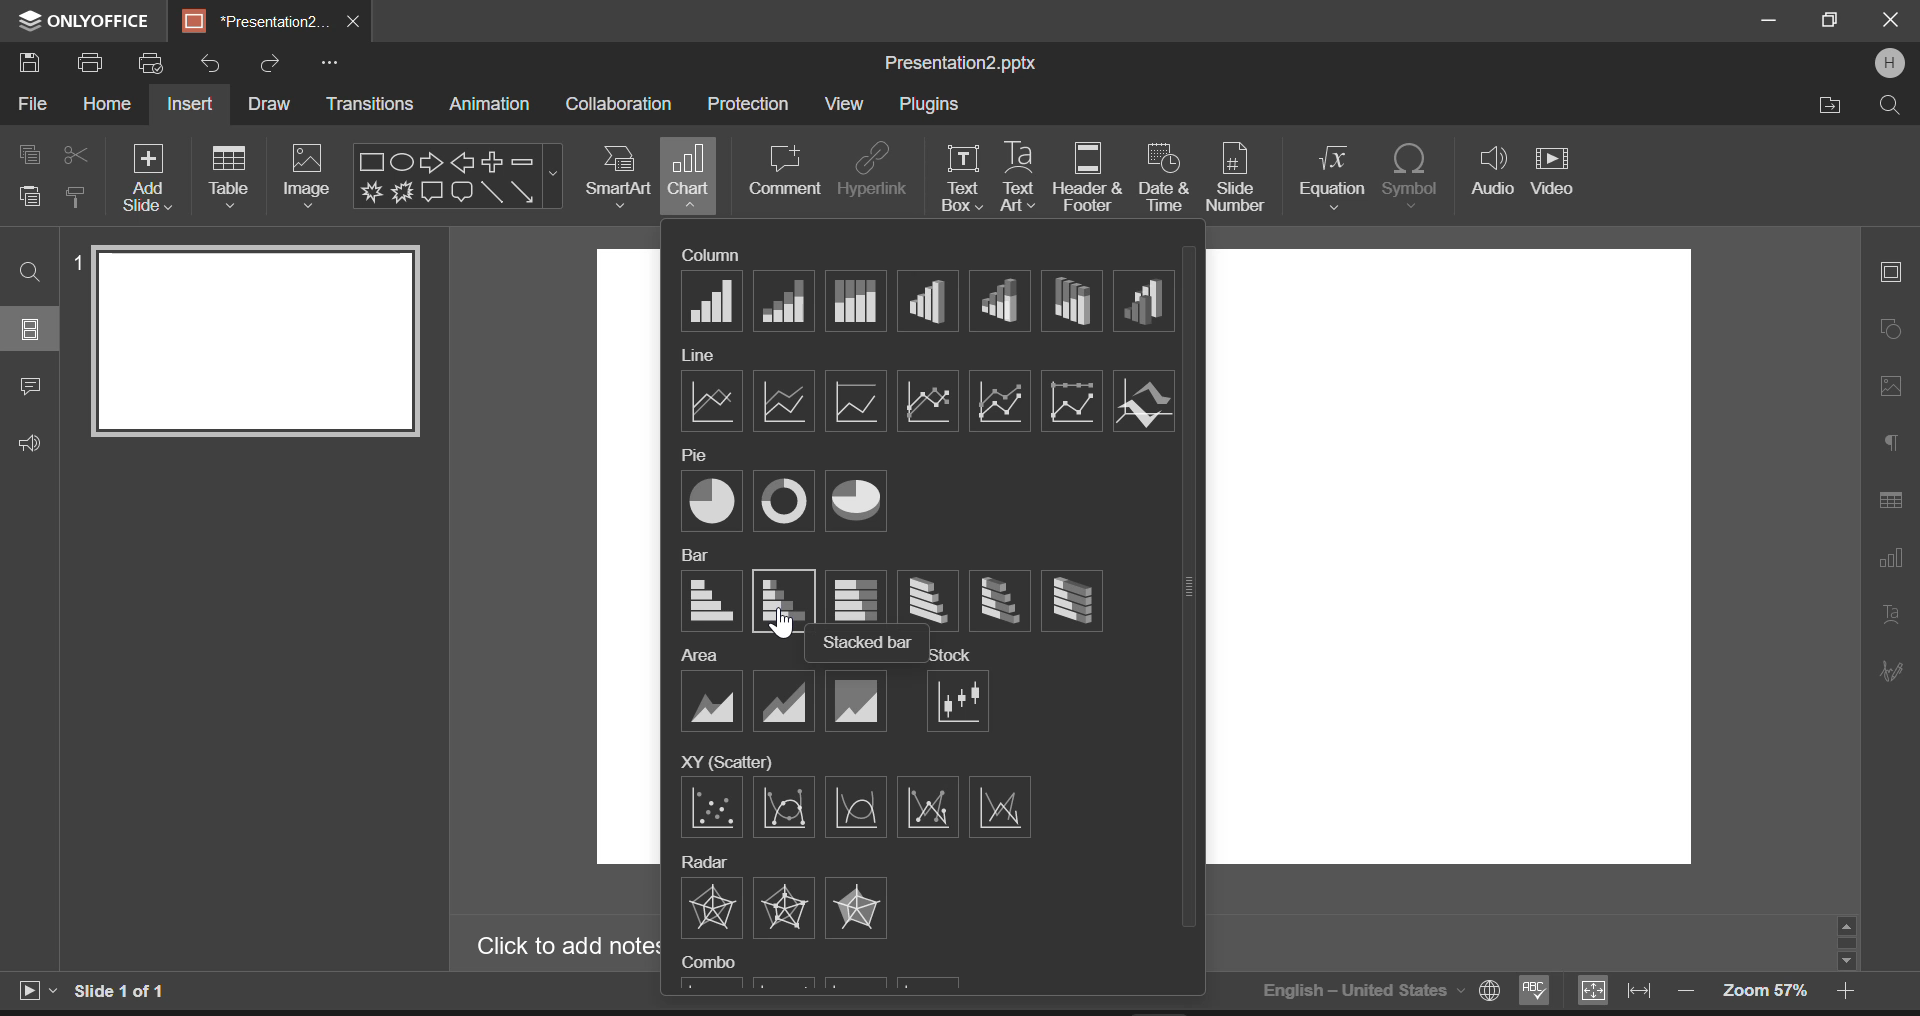 The image size is (1920, 1016). What do you see at coordinates (431, 192) in the screenshot?
I see `Rectangle Callout` at bounding box center [431, 192].